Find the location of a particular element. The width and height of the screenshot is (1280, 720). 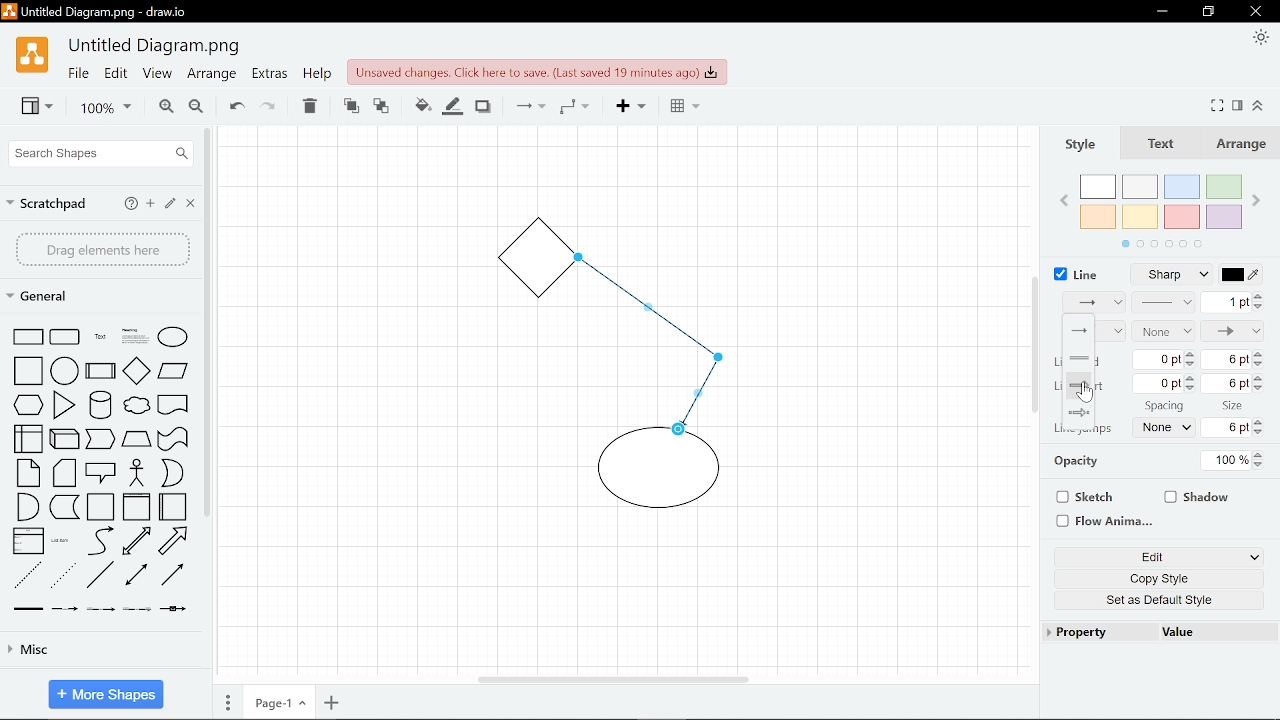

DEcrease is located at coordinates (1194, 391).